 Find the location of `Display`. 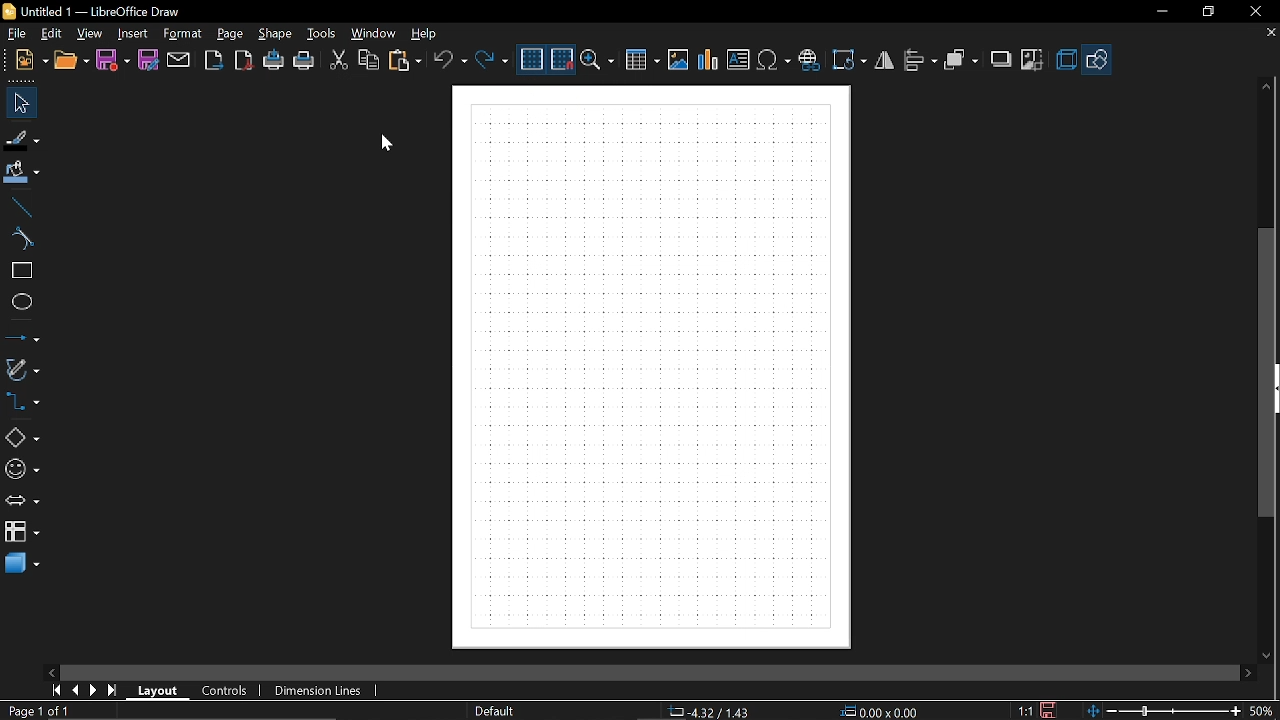

Display is located at coordinates (652, 368).